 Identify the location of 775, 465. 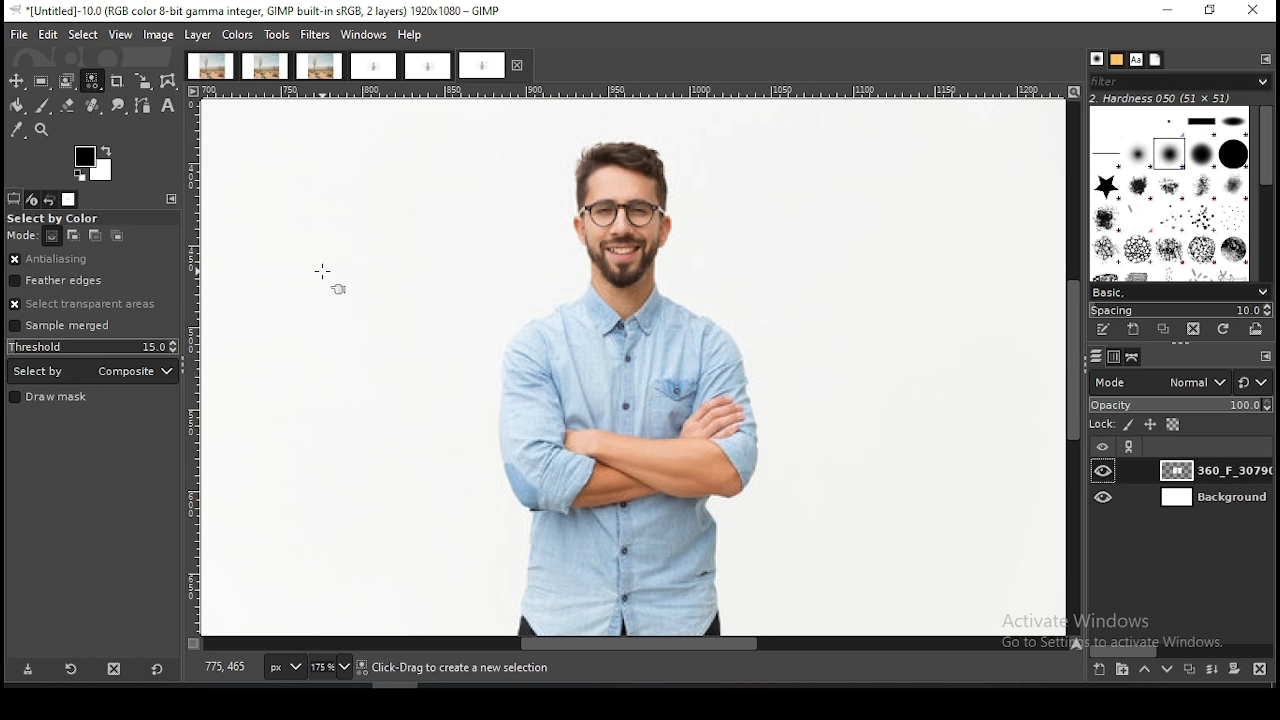
(227, 668).